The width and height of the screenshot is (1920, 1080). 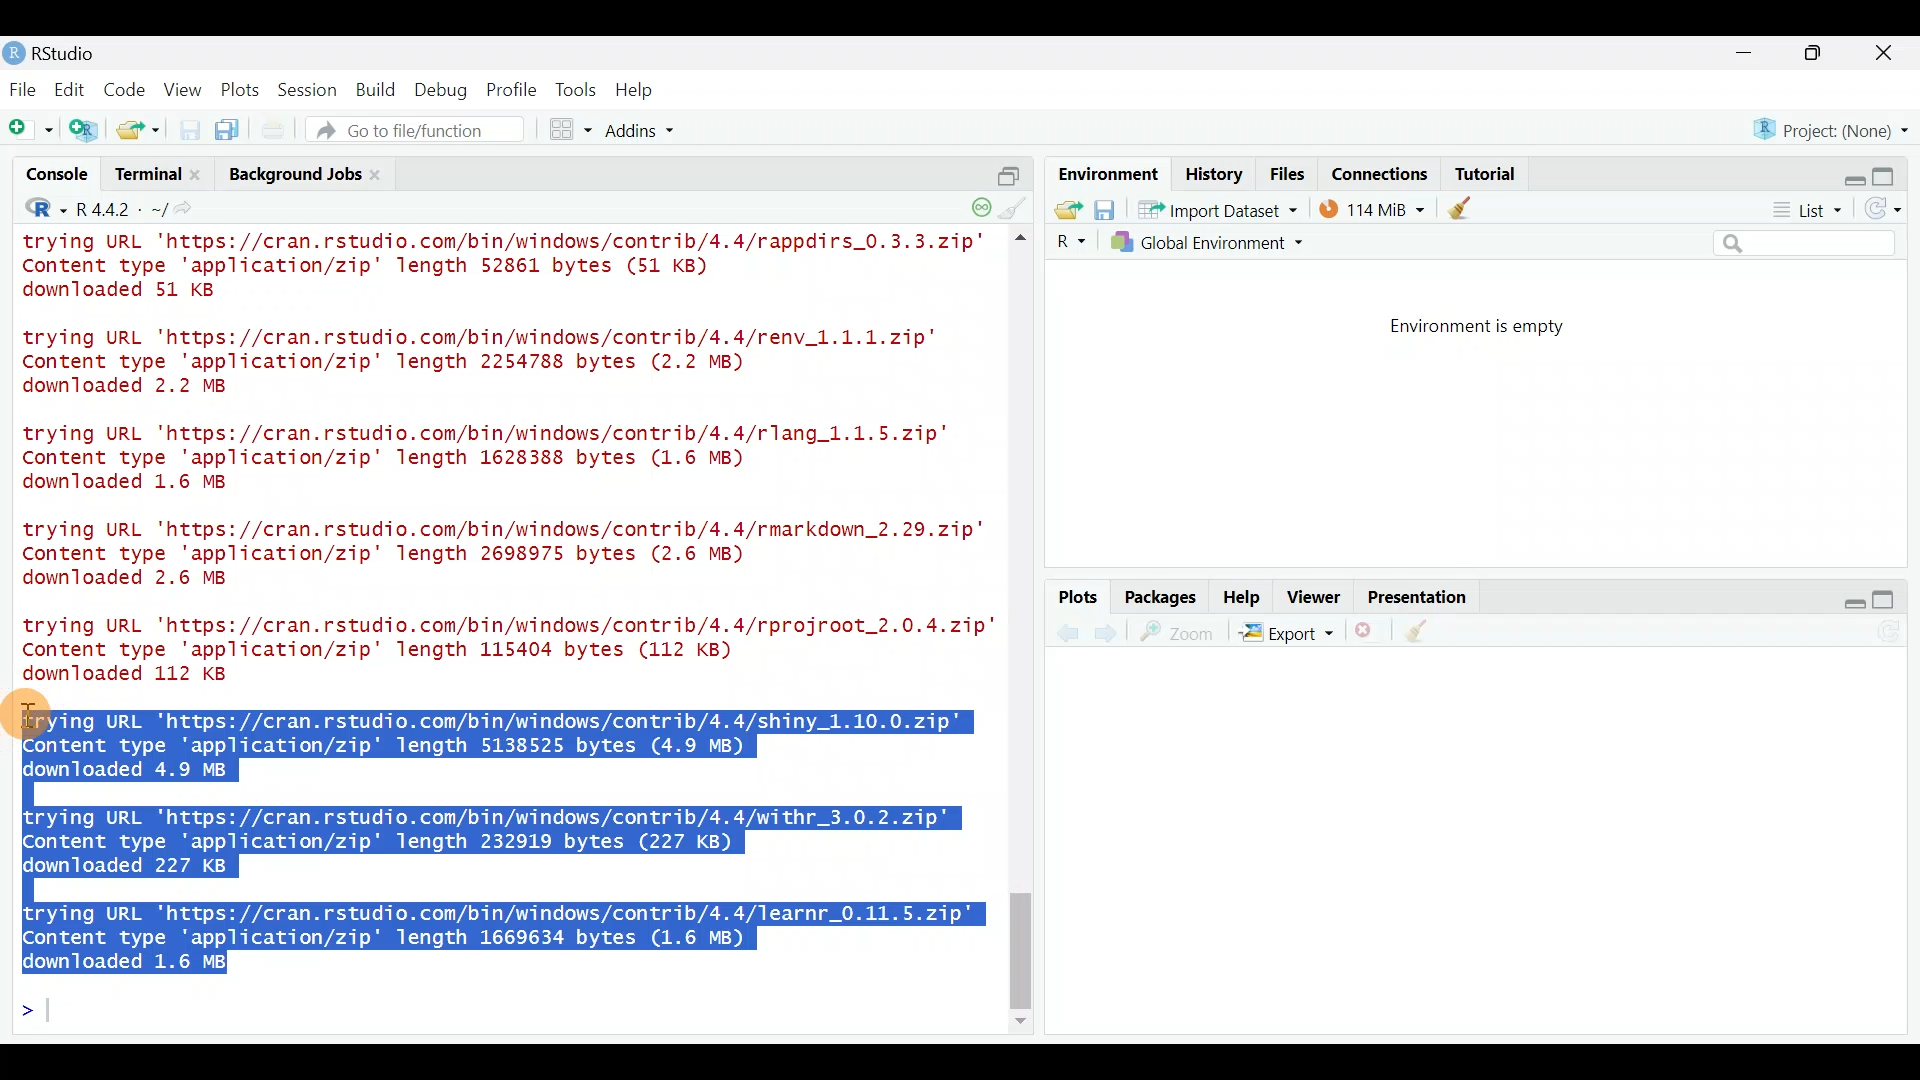 What do you see at coordinates (127, 88) in the screenshot?
I see `Code` at bounding box center [127, 88].